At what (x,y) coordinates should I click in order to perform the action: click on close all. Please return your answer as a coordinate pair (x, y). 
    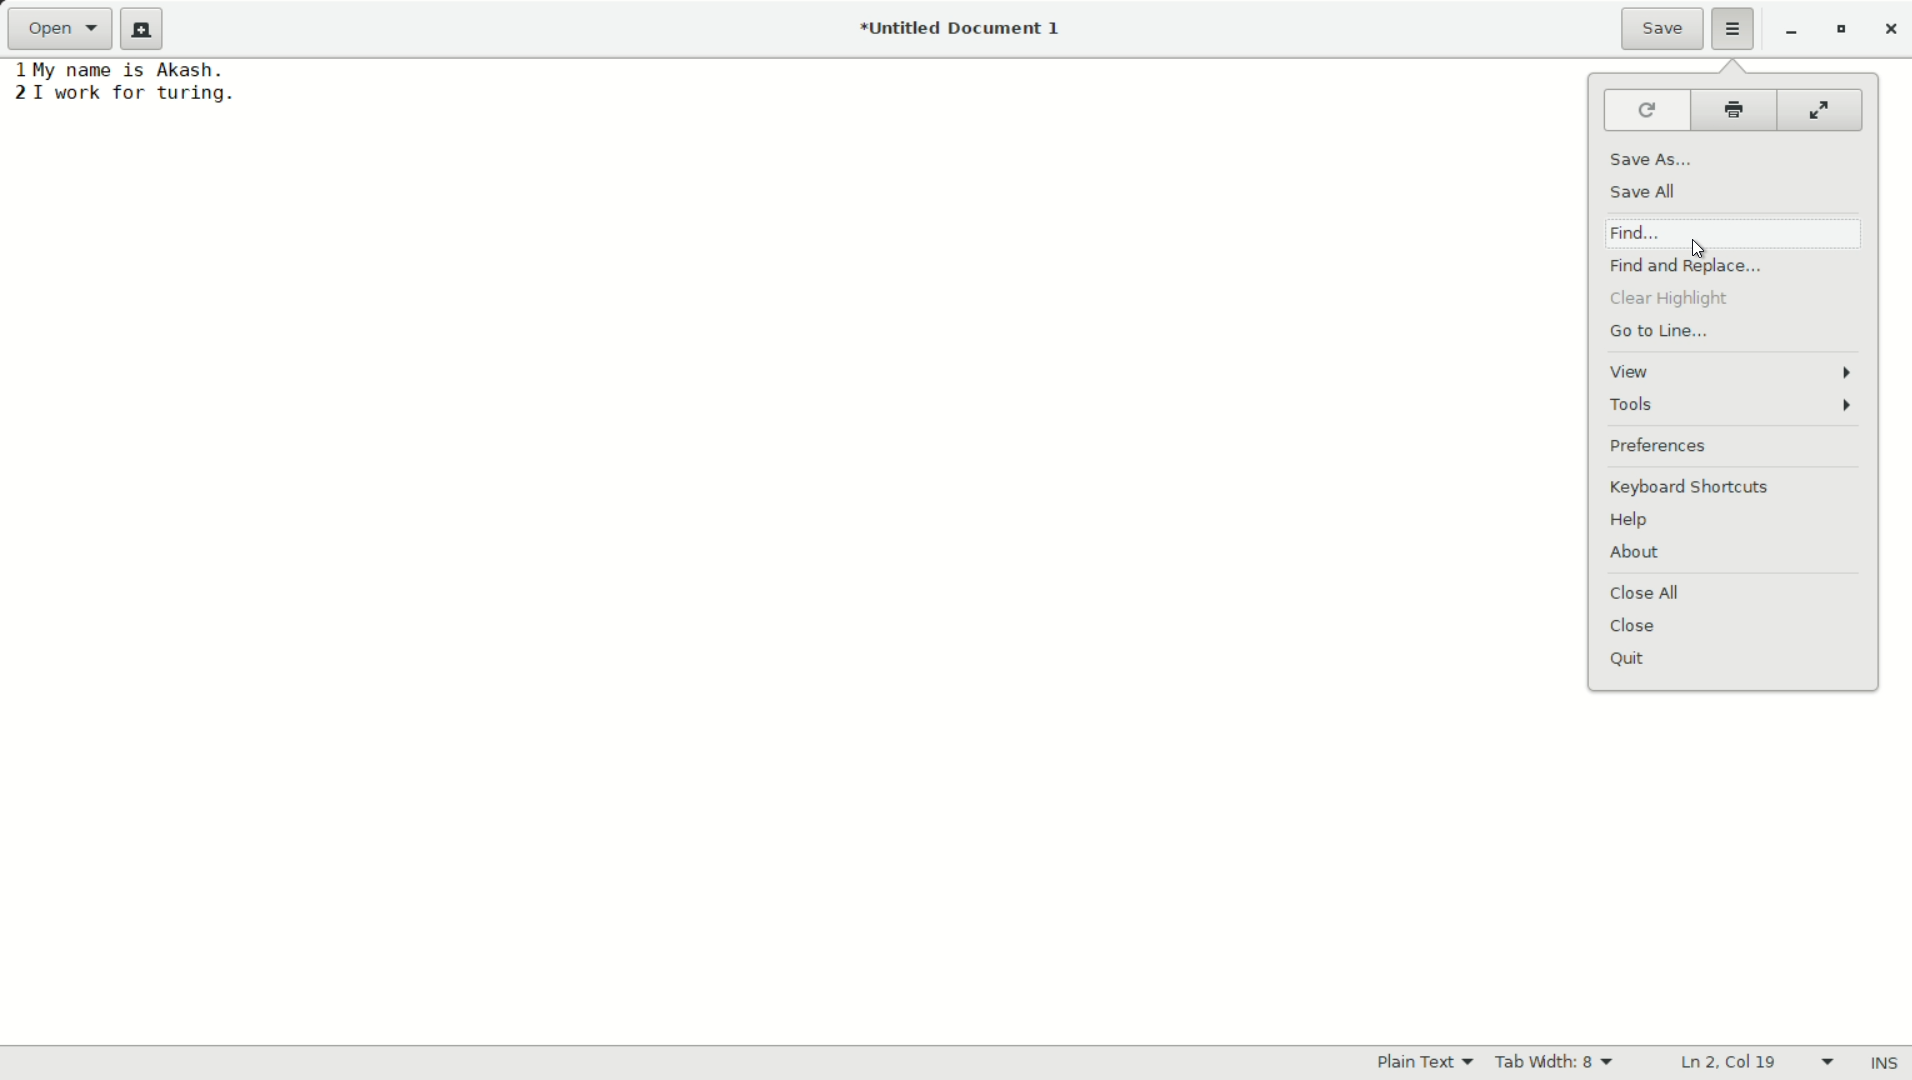
    Looking at the image, I should click on (1646, 595).